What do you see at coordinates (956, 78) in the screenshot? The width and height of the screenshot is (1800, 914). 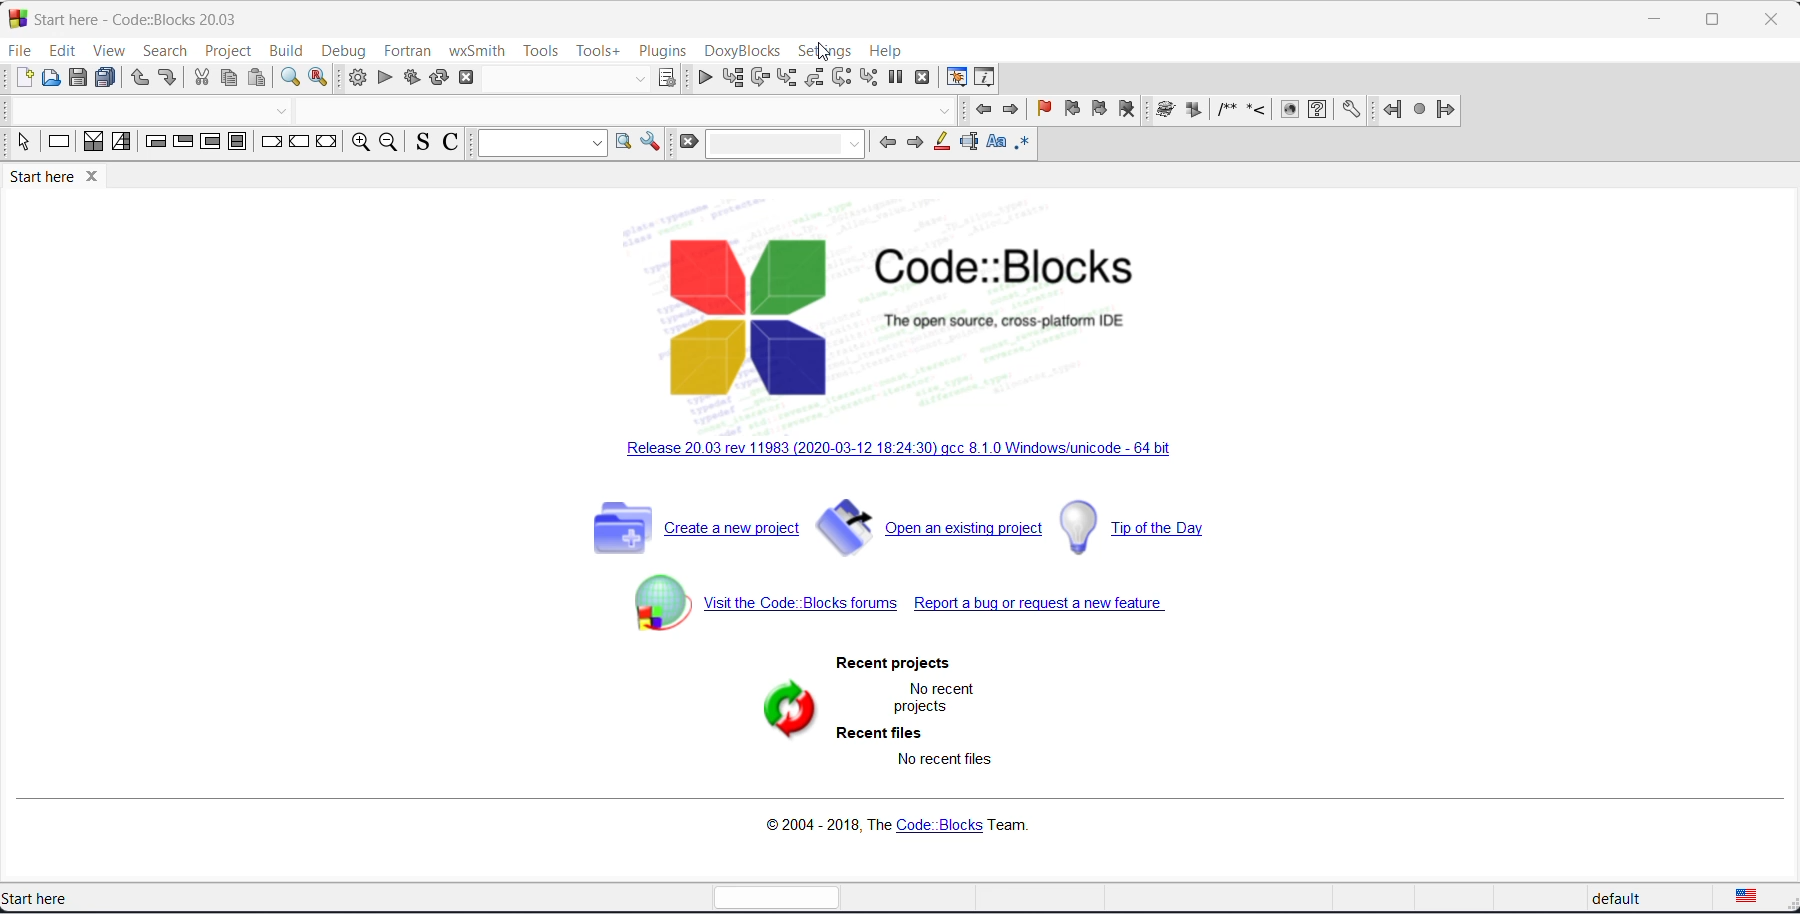 I see `debugger window` at bounding box center [956, 78].